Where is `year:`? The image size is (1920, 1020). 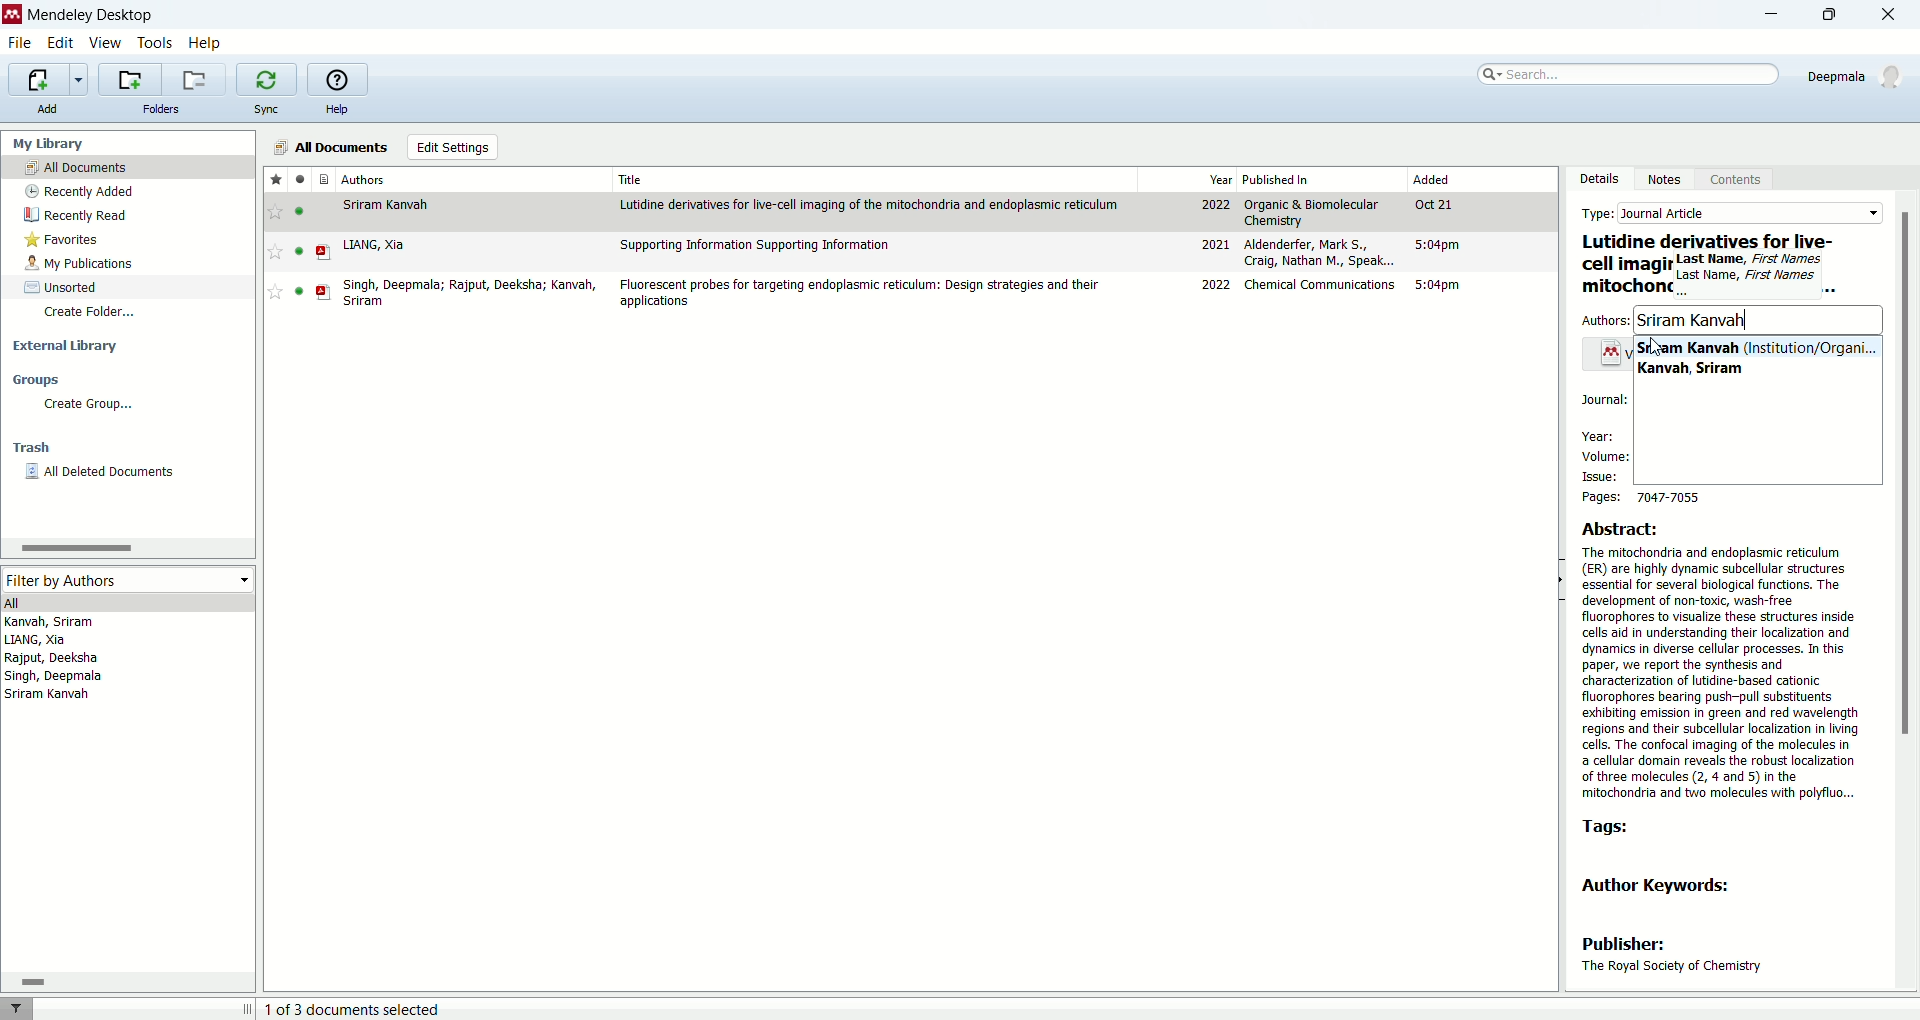
year: is located at coordinates (1601, 436).